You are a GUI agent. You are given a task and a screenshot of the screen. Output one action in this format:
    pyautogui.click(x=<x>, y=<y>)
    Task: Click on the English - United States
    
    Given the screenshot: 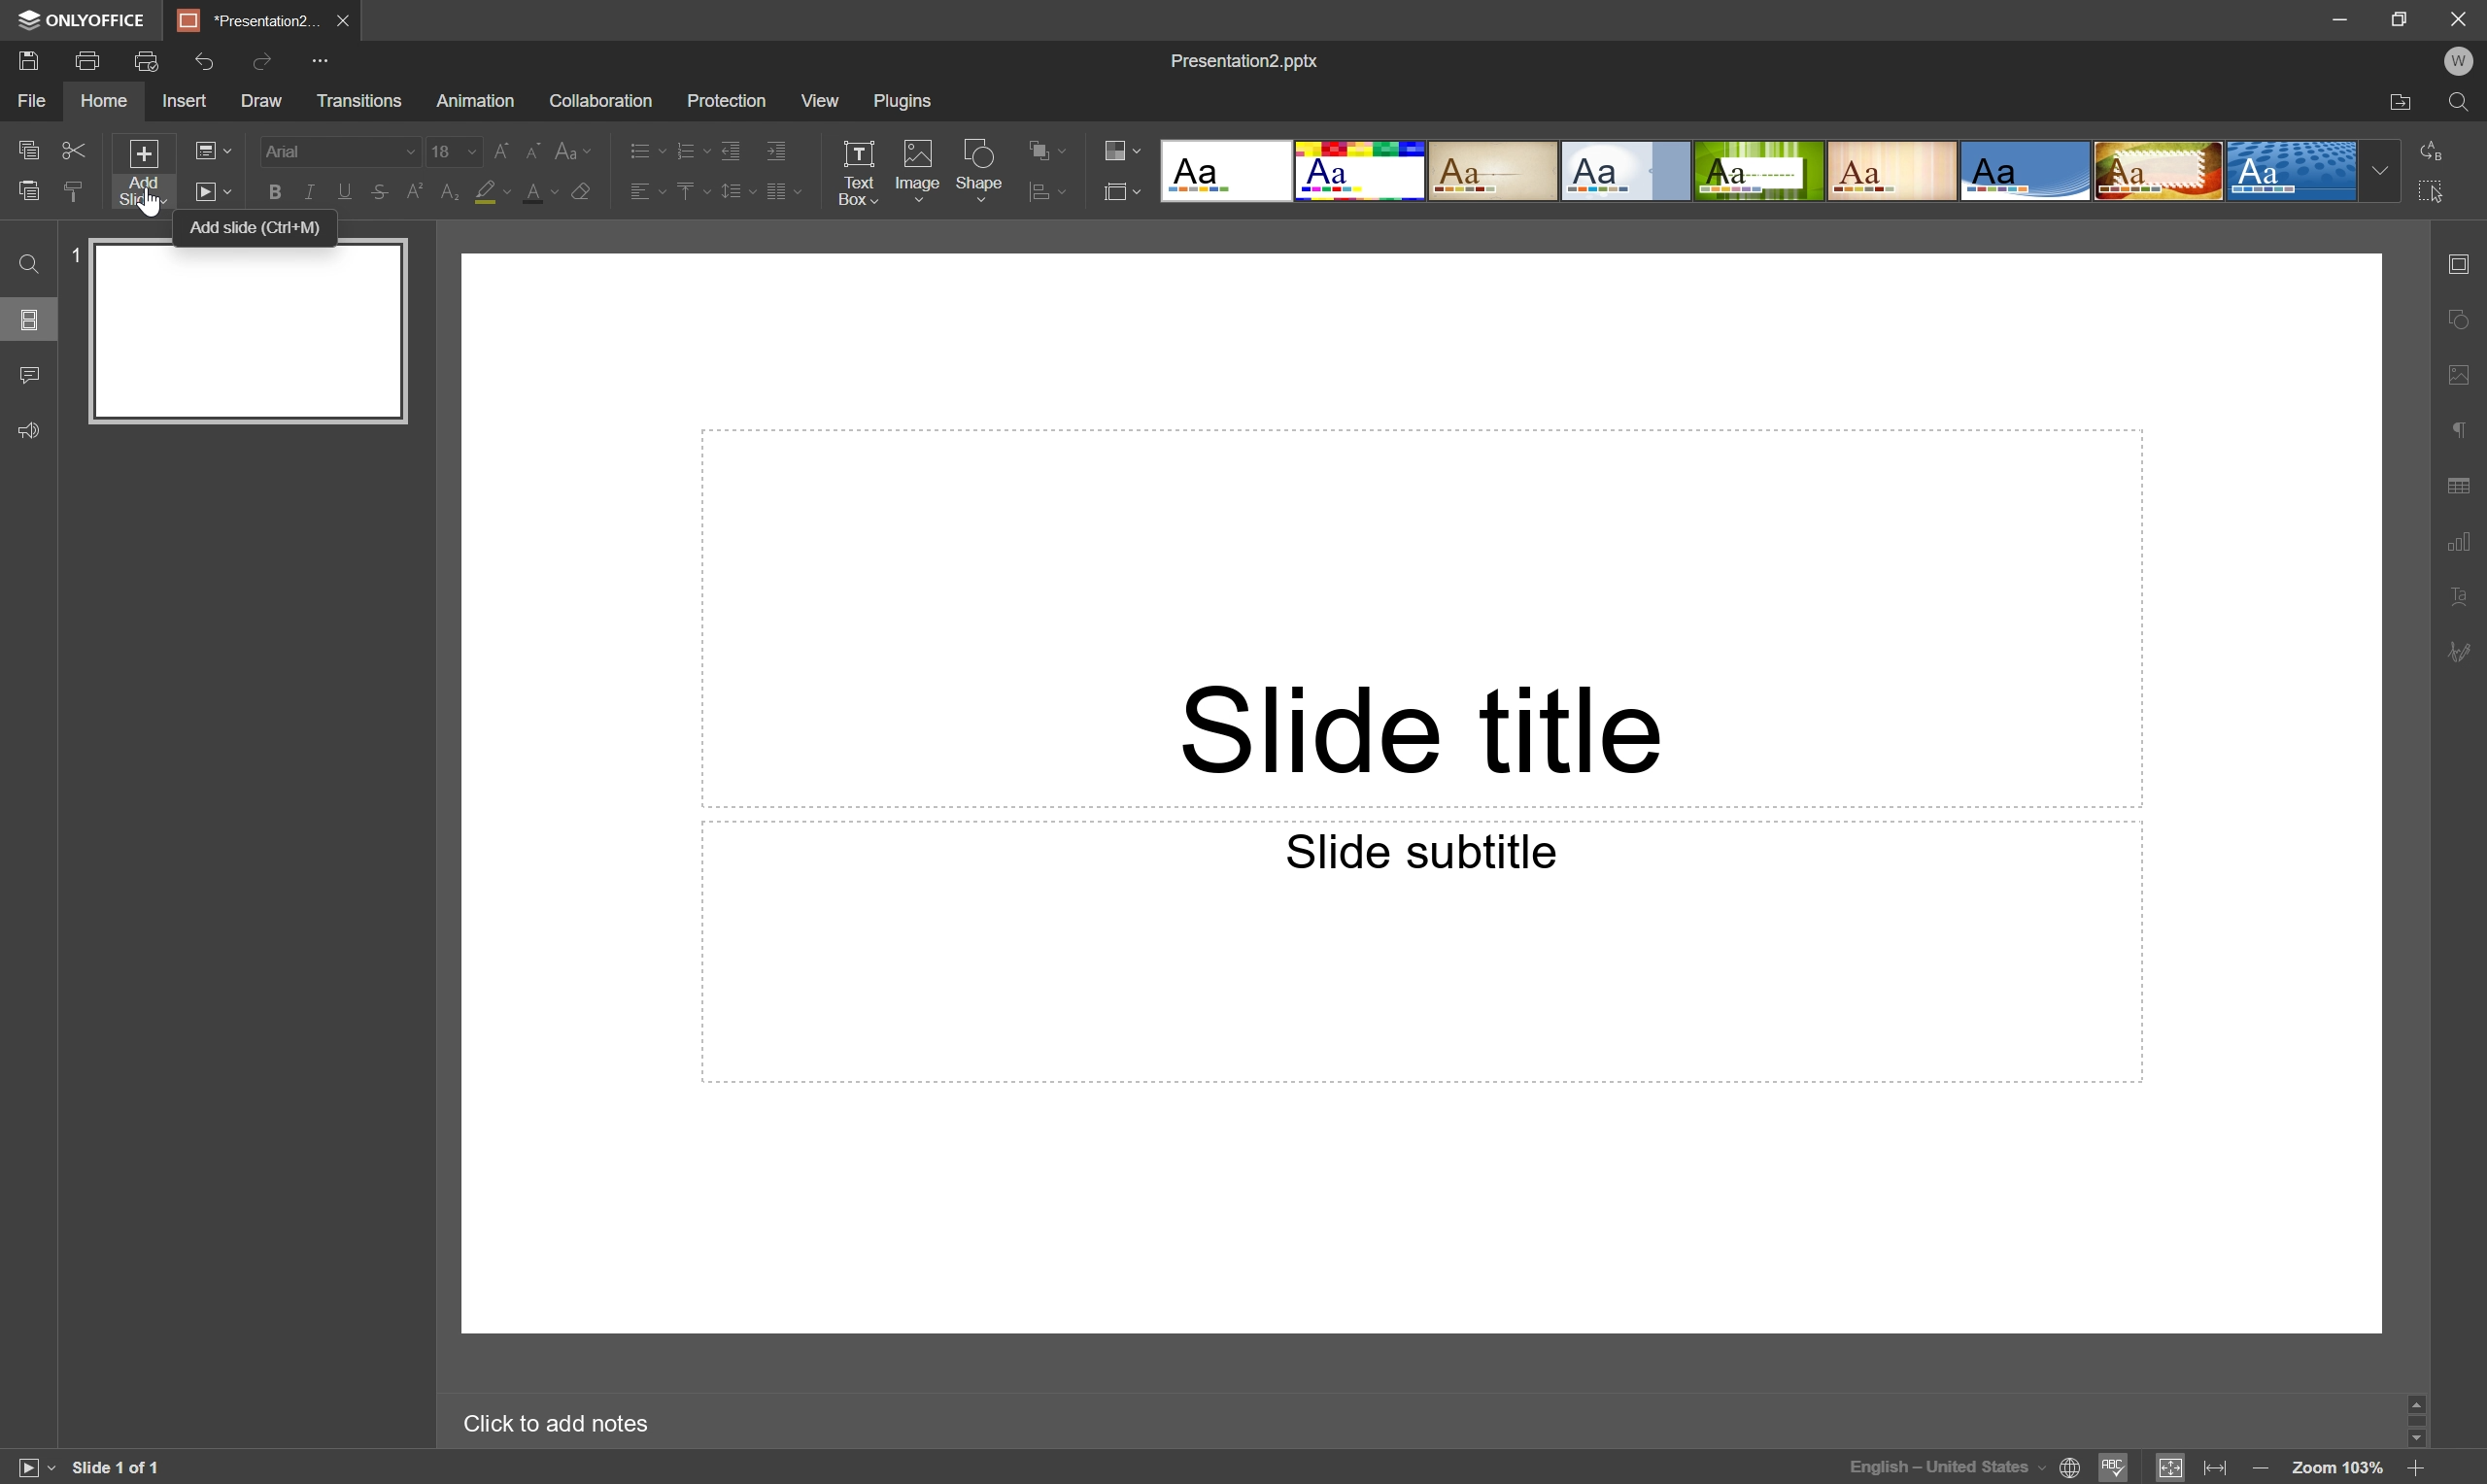 What is the action you would take?
    pyautogui.click(x=1943, y=1471)
    